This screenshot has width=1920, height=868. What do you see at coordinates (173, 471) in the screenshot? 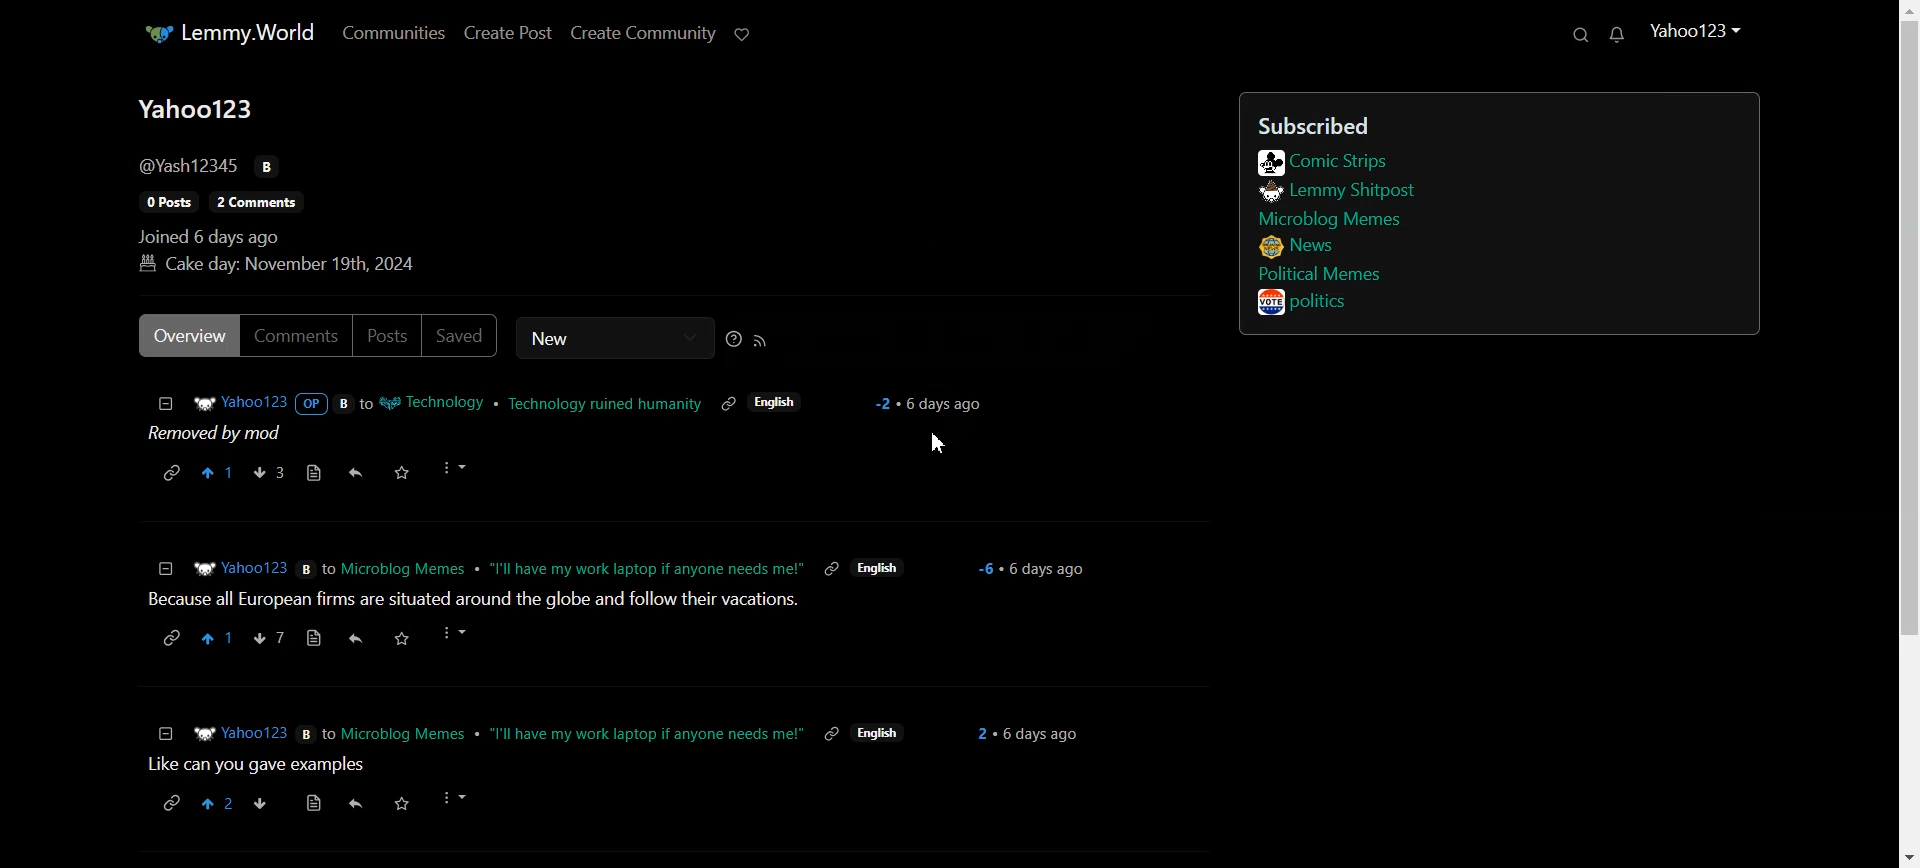
I see `Hyperlink` at bounding box center [173, 471].